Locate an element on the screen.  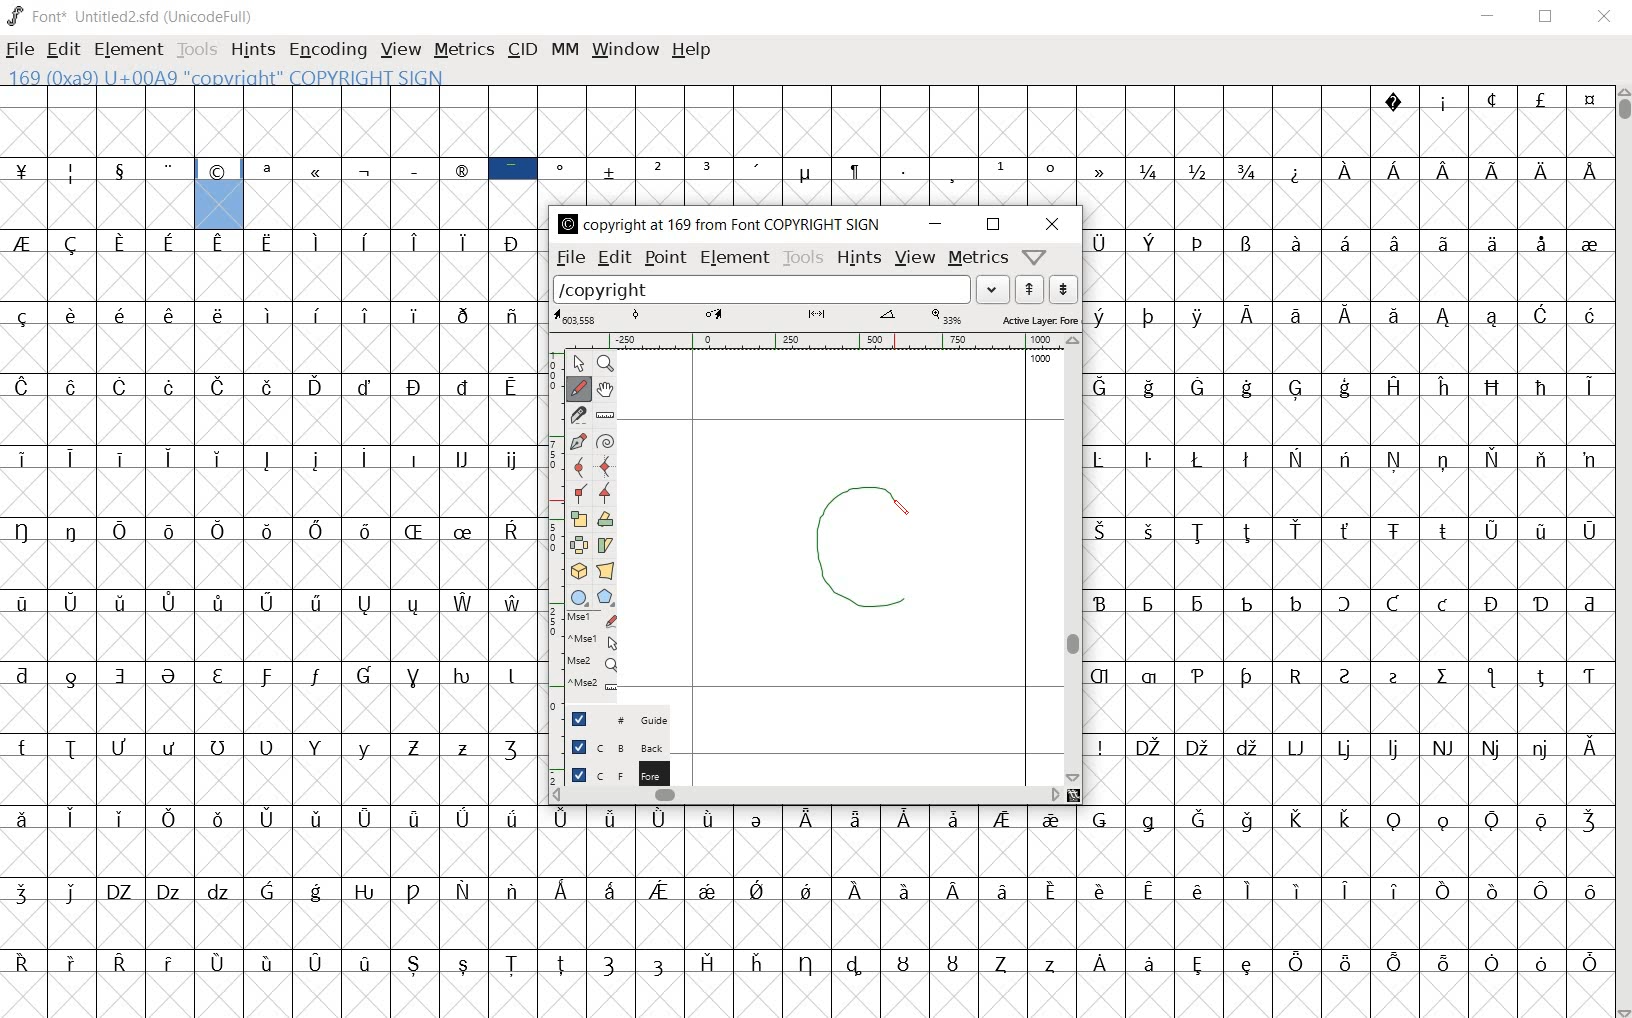
rectangle or ellipse is located at coordinates (579, 596).